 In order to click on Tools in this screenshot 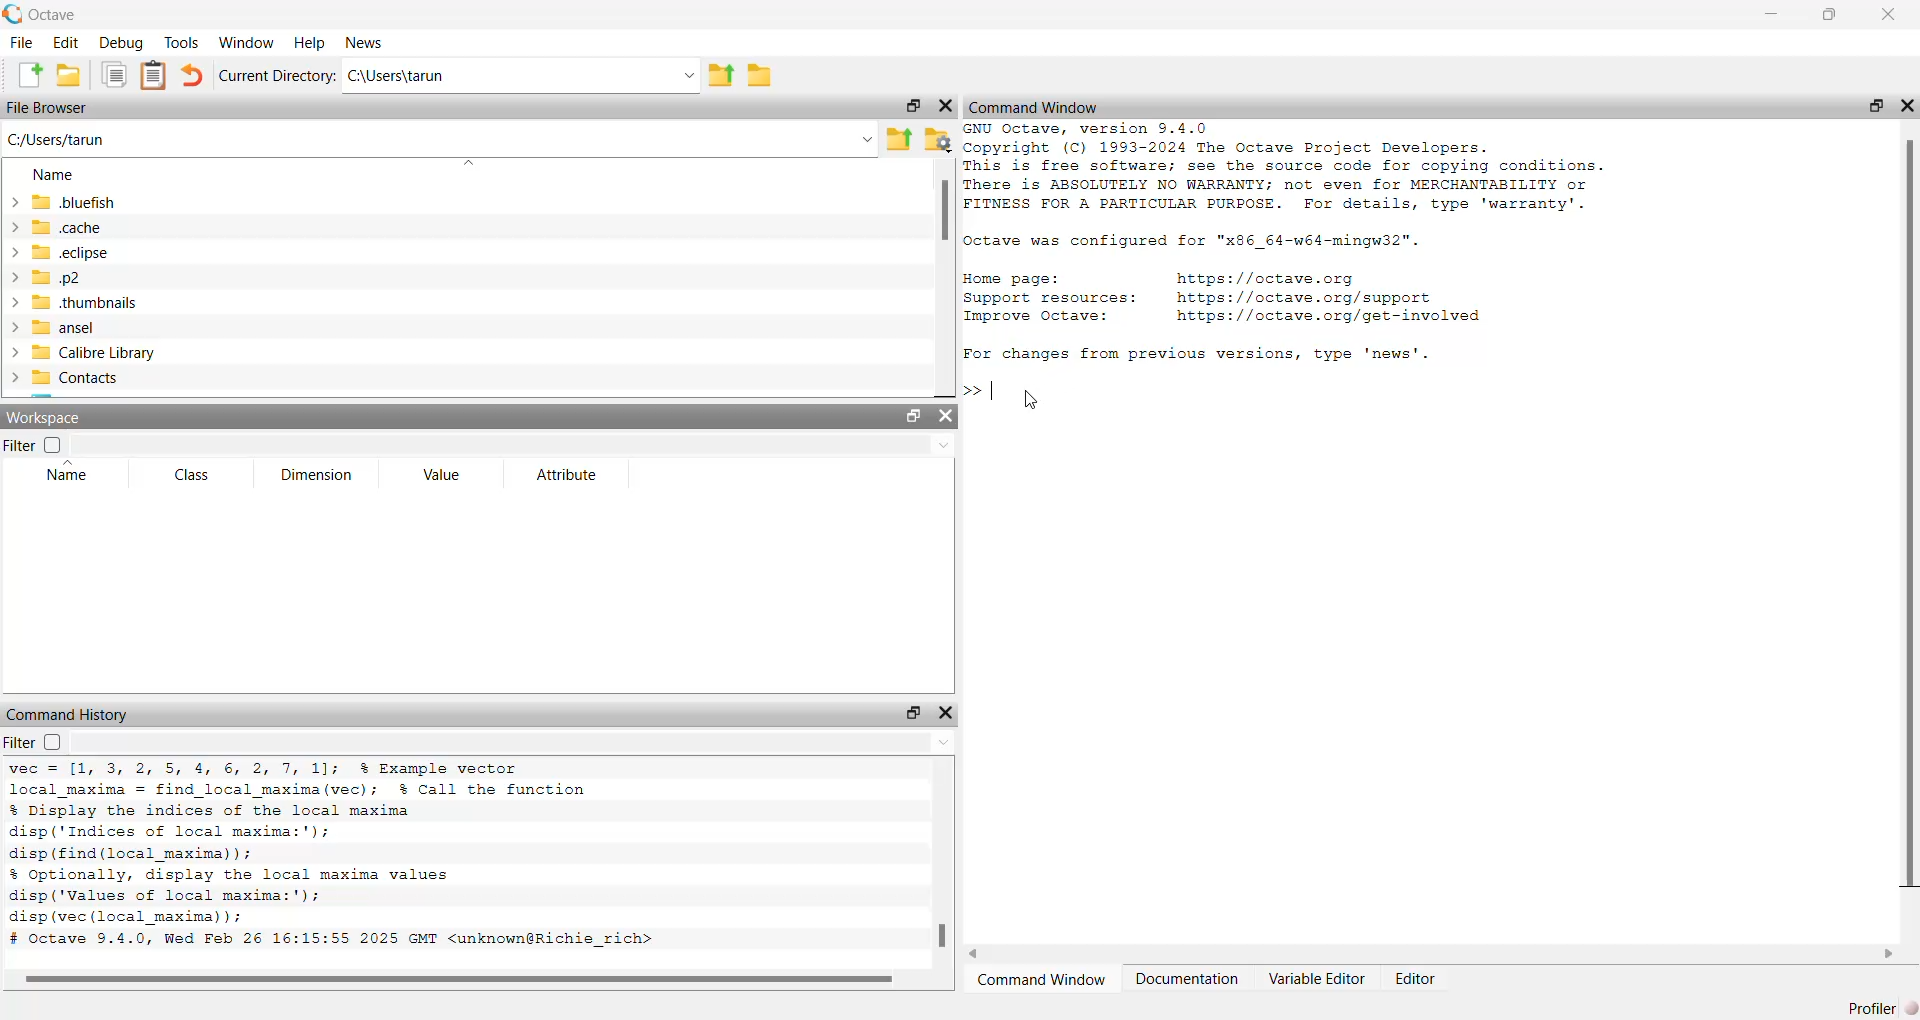, I will do `click(182, 41)`.